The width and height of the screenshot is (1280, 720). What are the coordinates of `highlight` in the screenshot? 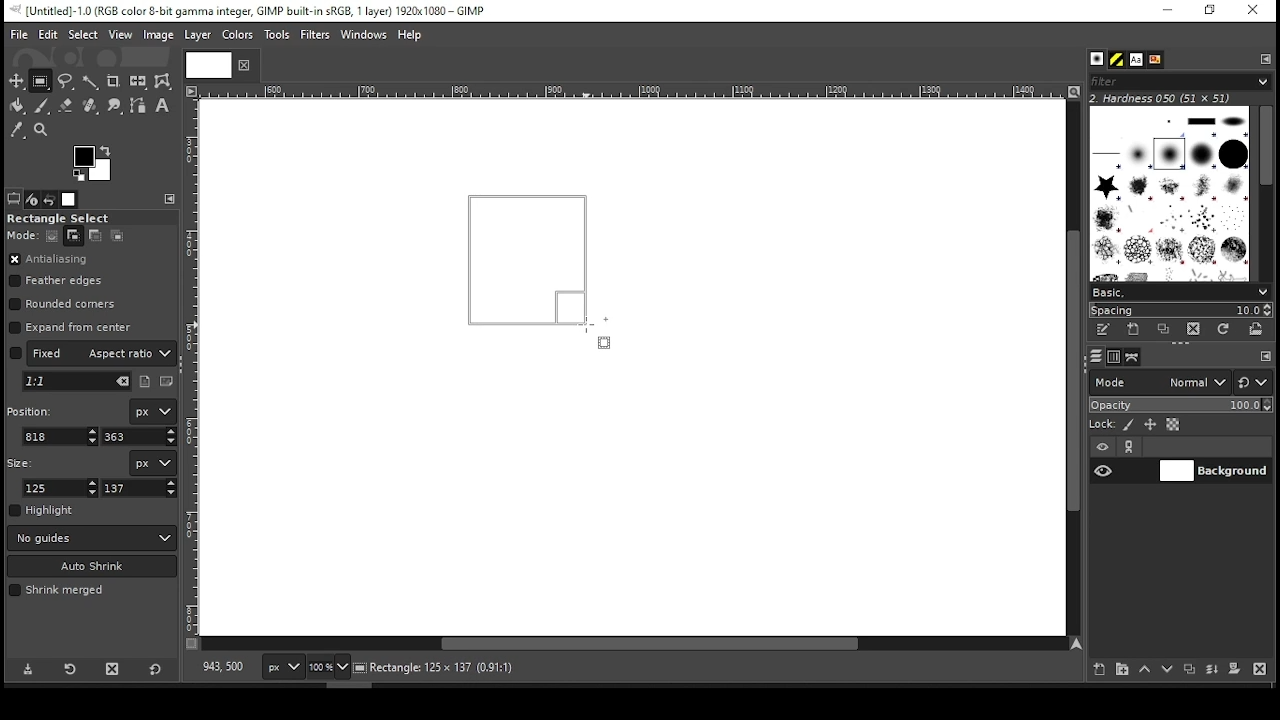 It's located at (42, 510).